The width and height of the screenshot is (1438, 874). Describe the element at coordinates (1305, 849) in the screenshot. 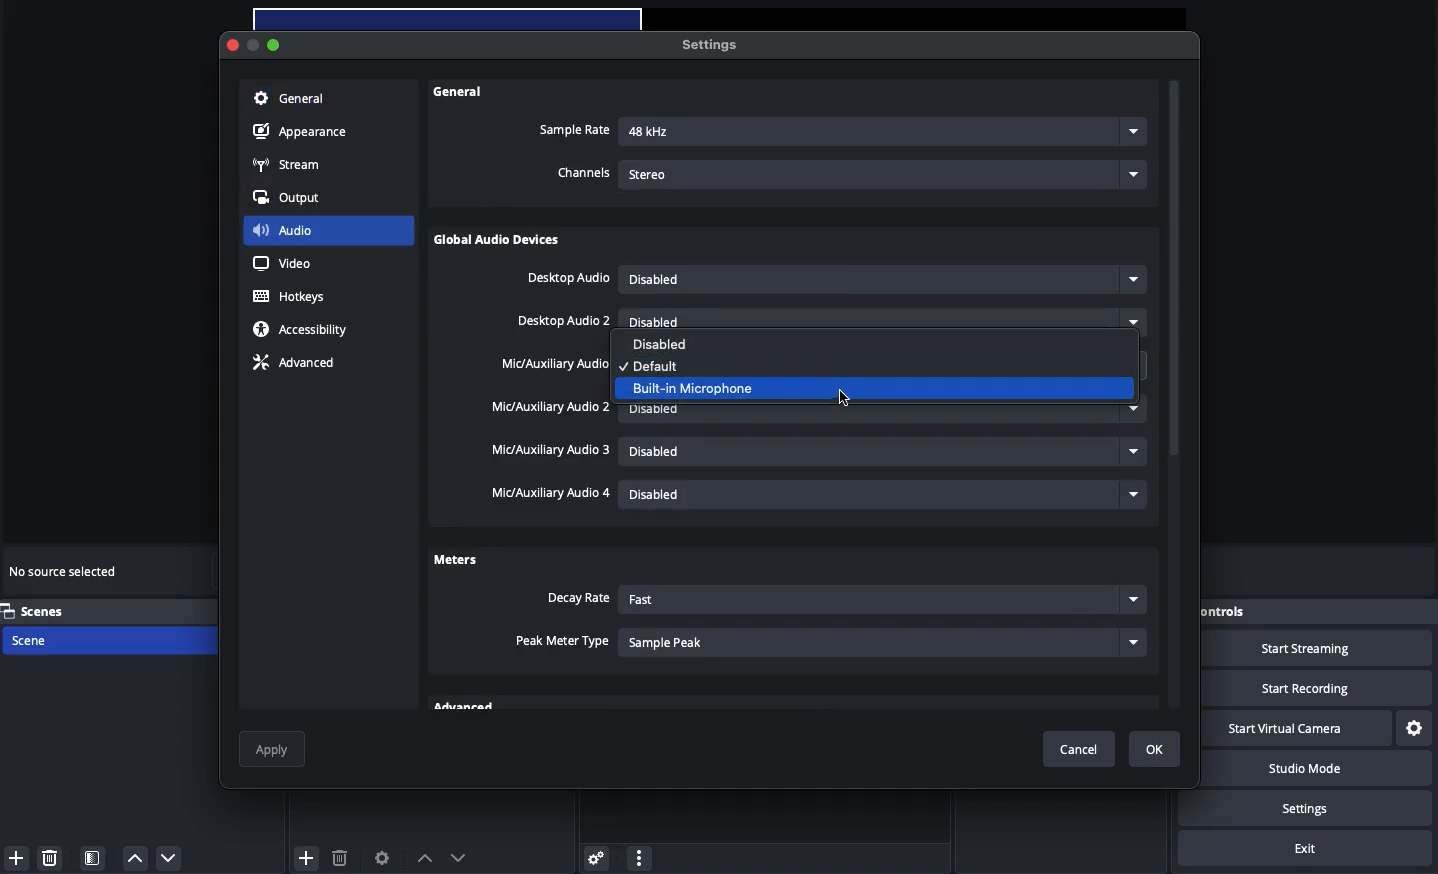

I see `Exit` at that location.